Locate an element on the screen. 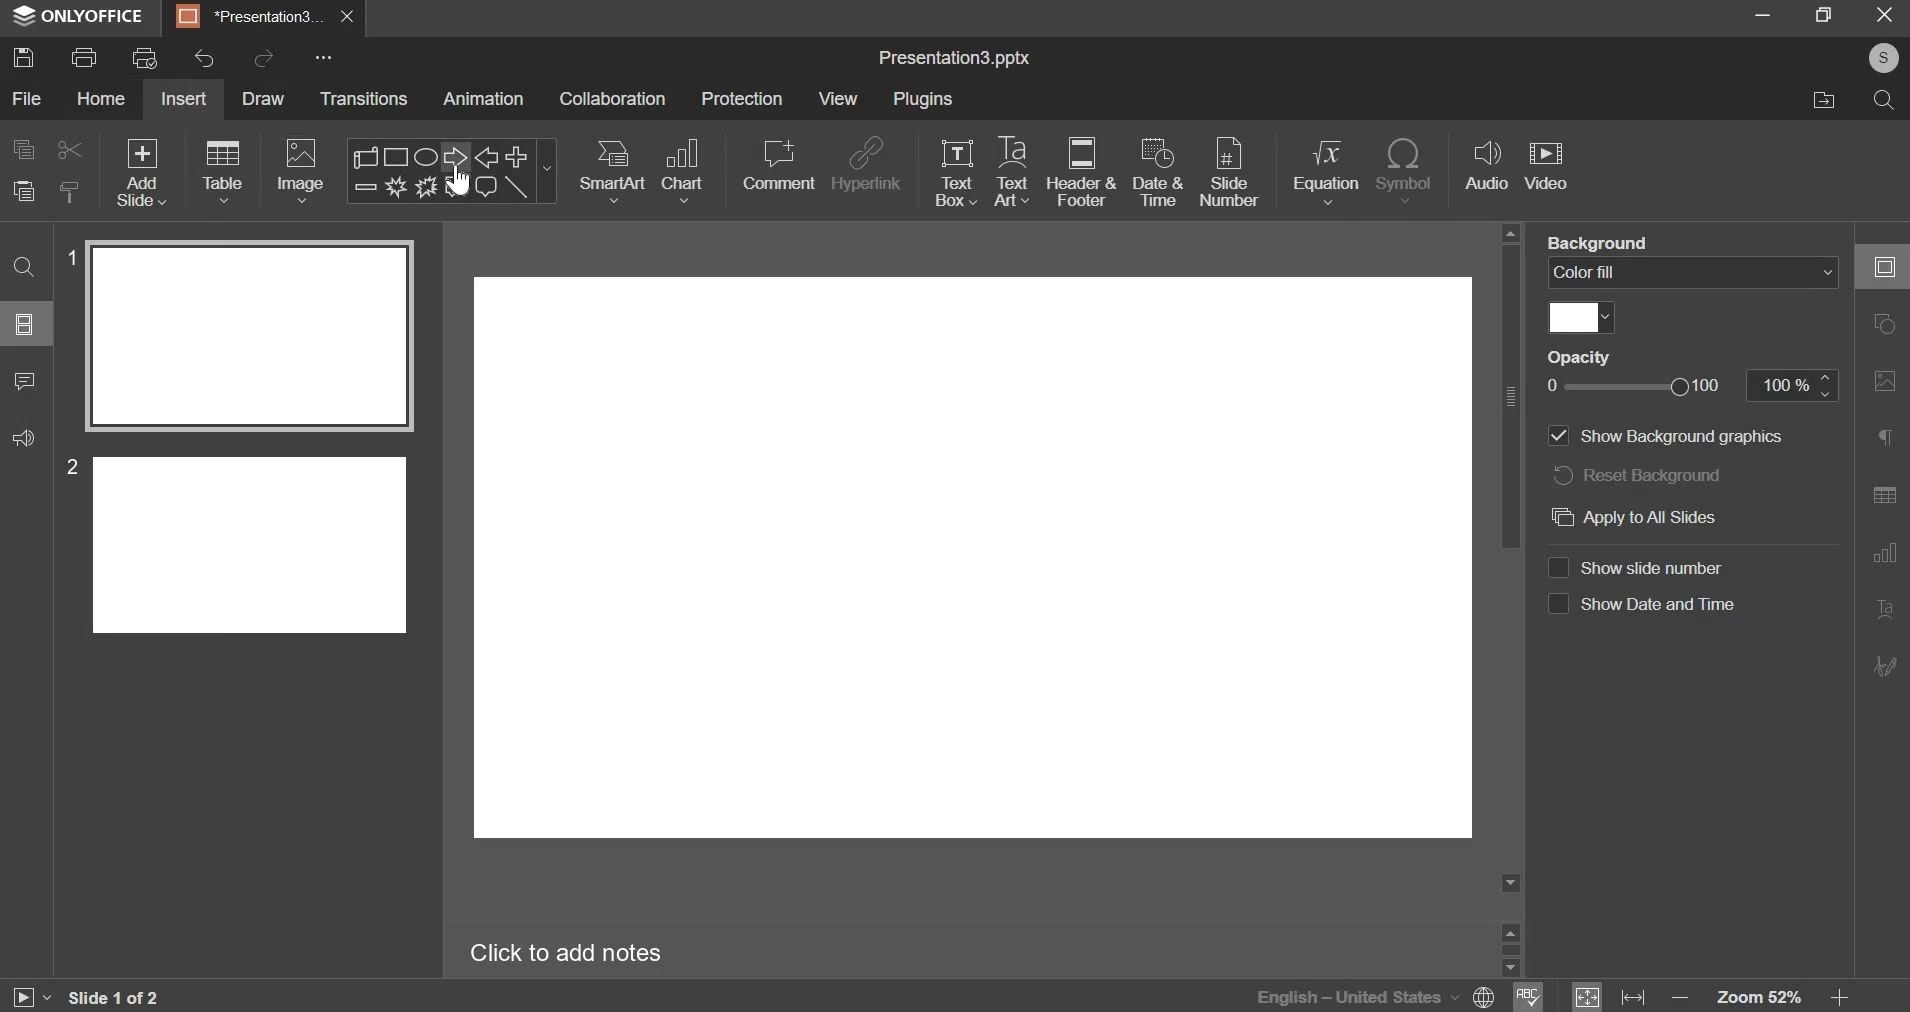 Image resolution: width=1910 pixels, height=1012 pixels. vertical scrollbar is located at coordinates (1510, 396).